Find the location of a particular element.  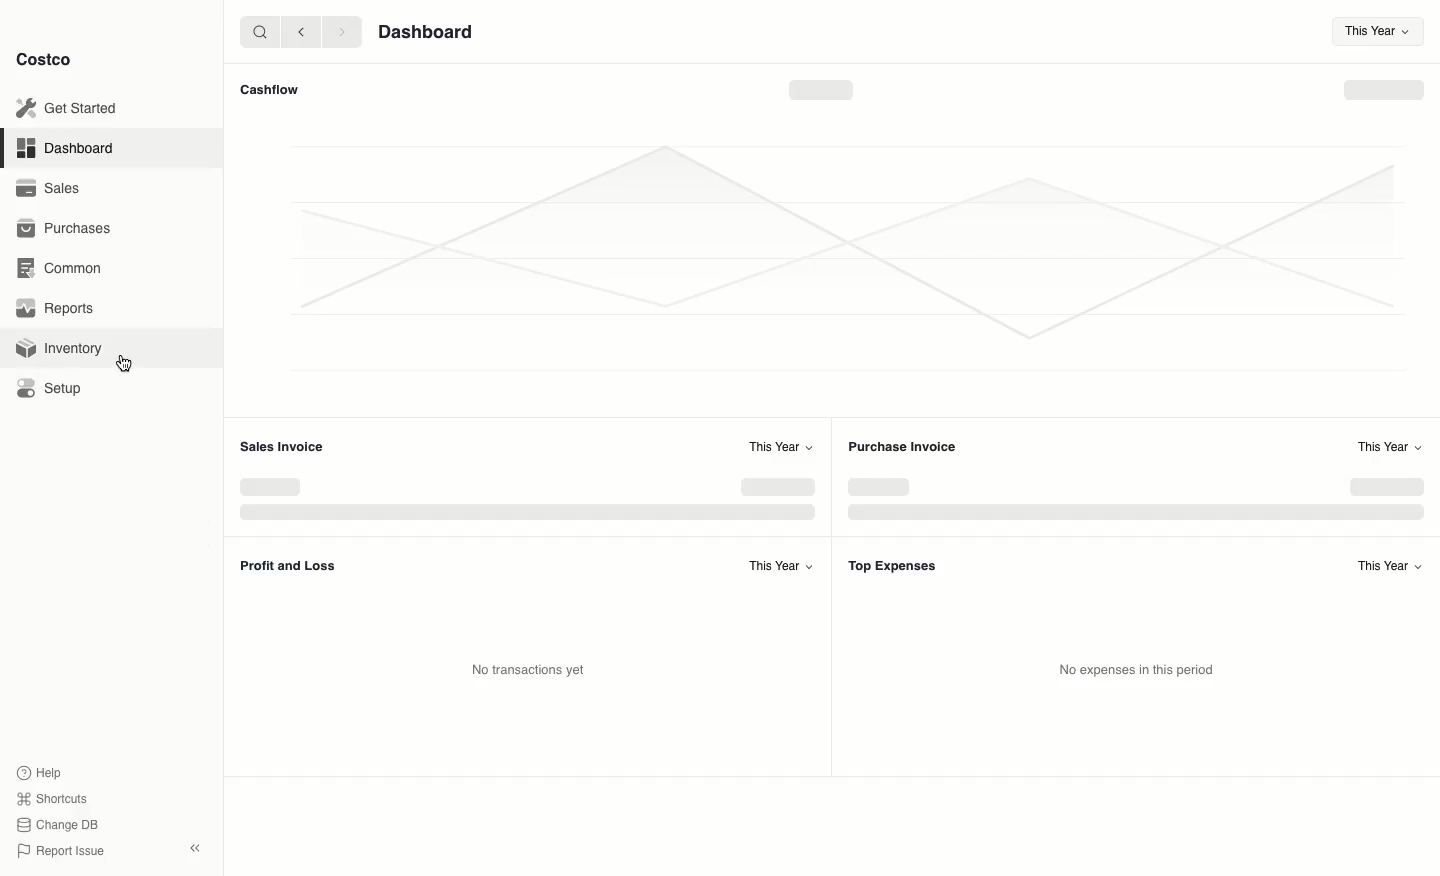

Costco is located at coordinates (45, 60).